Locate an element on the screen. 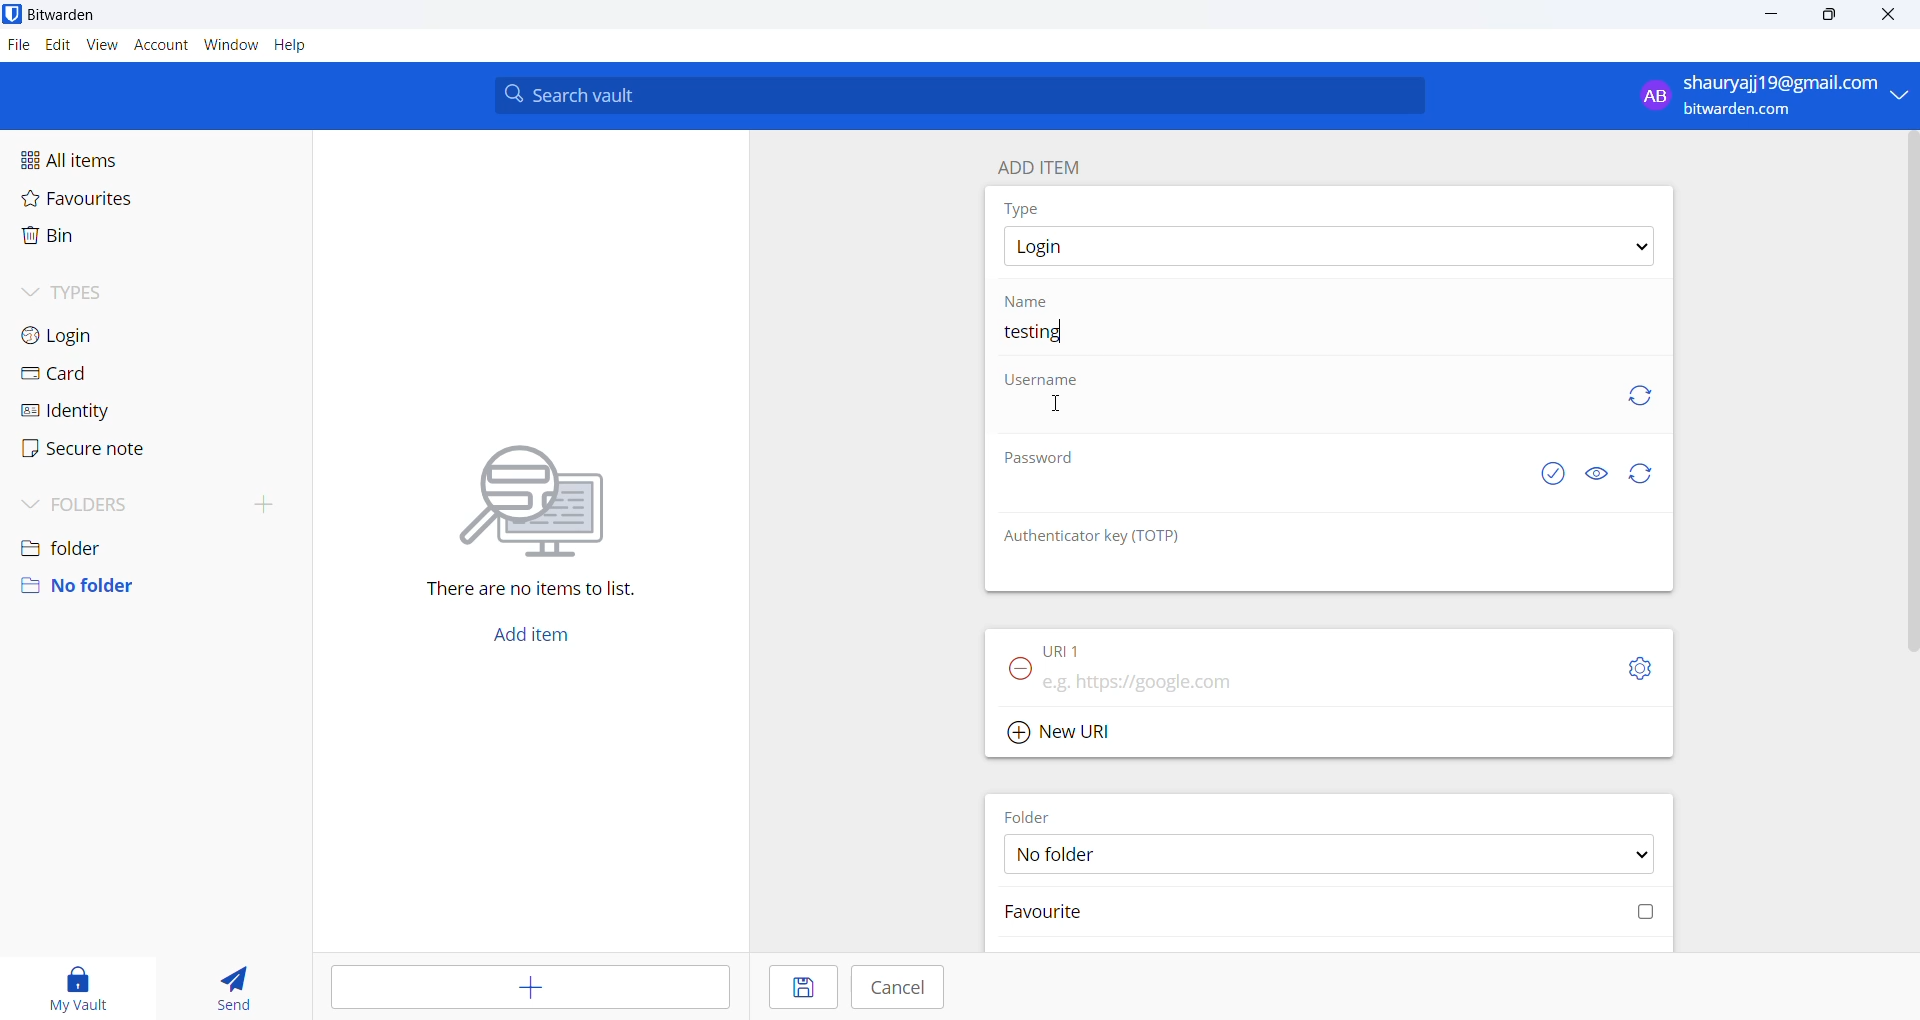  view is located at coordinates (99, 46).